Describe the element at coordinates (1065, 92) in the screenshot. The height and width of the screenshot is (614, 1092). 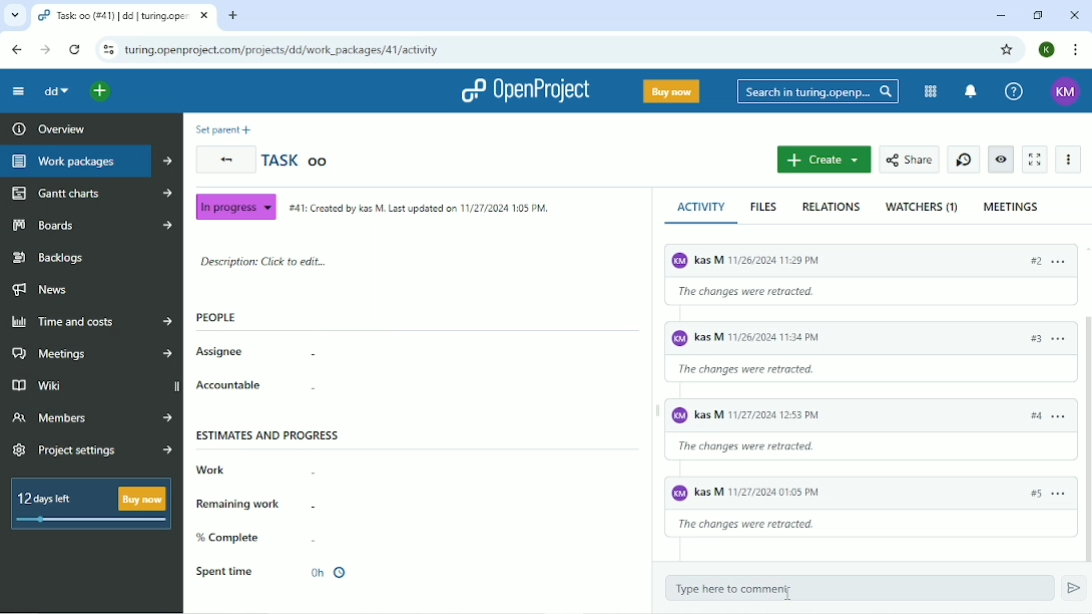
I see `KM` at that location.